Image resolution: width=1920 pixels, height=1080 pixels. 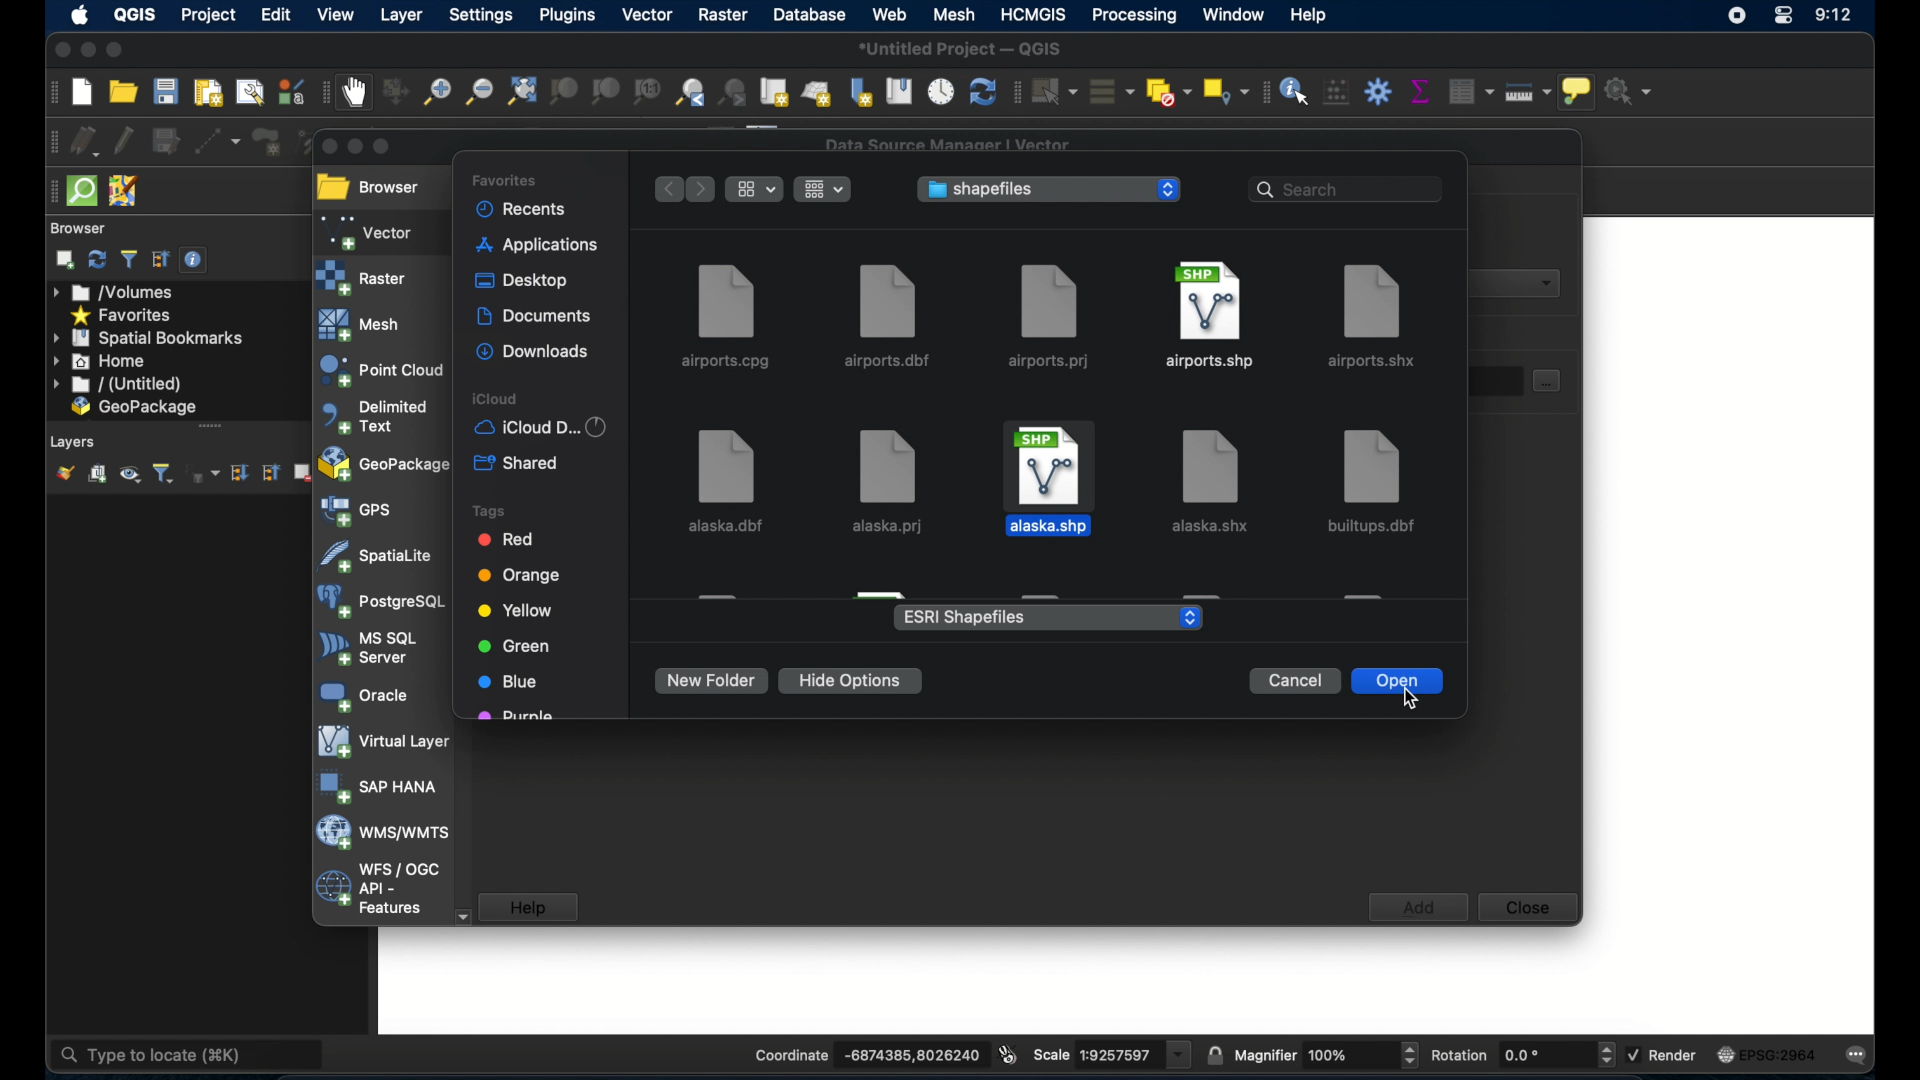 What do you see at coordinates (208, 476) in the screenshot?
I see `filter legend by expression` at bounding box center [208, 476].